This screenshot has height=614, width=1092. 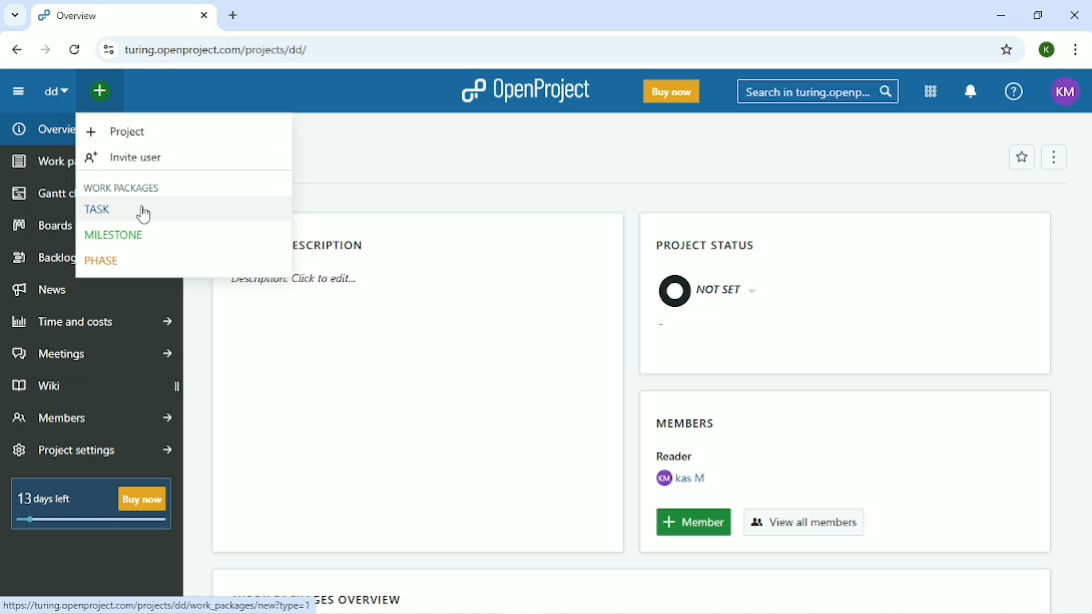 I want to click on Cursor, so click(x=145, y=214).